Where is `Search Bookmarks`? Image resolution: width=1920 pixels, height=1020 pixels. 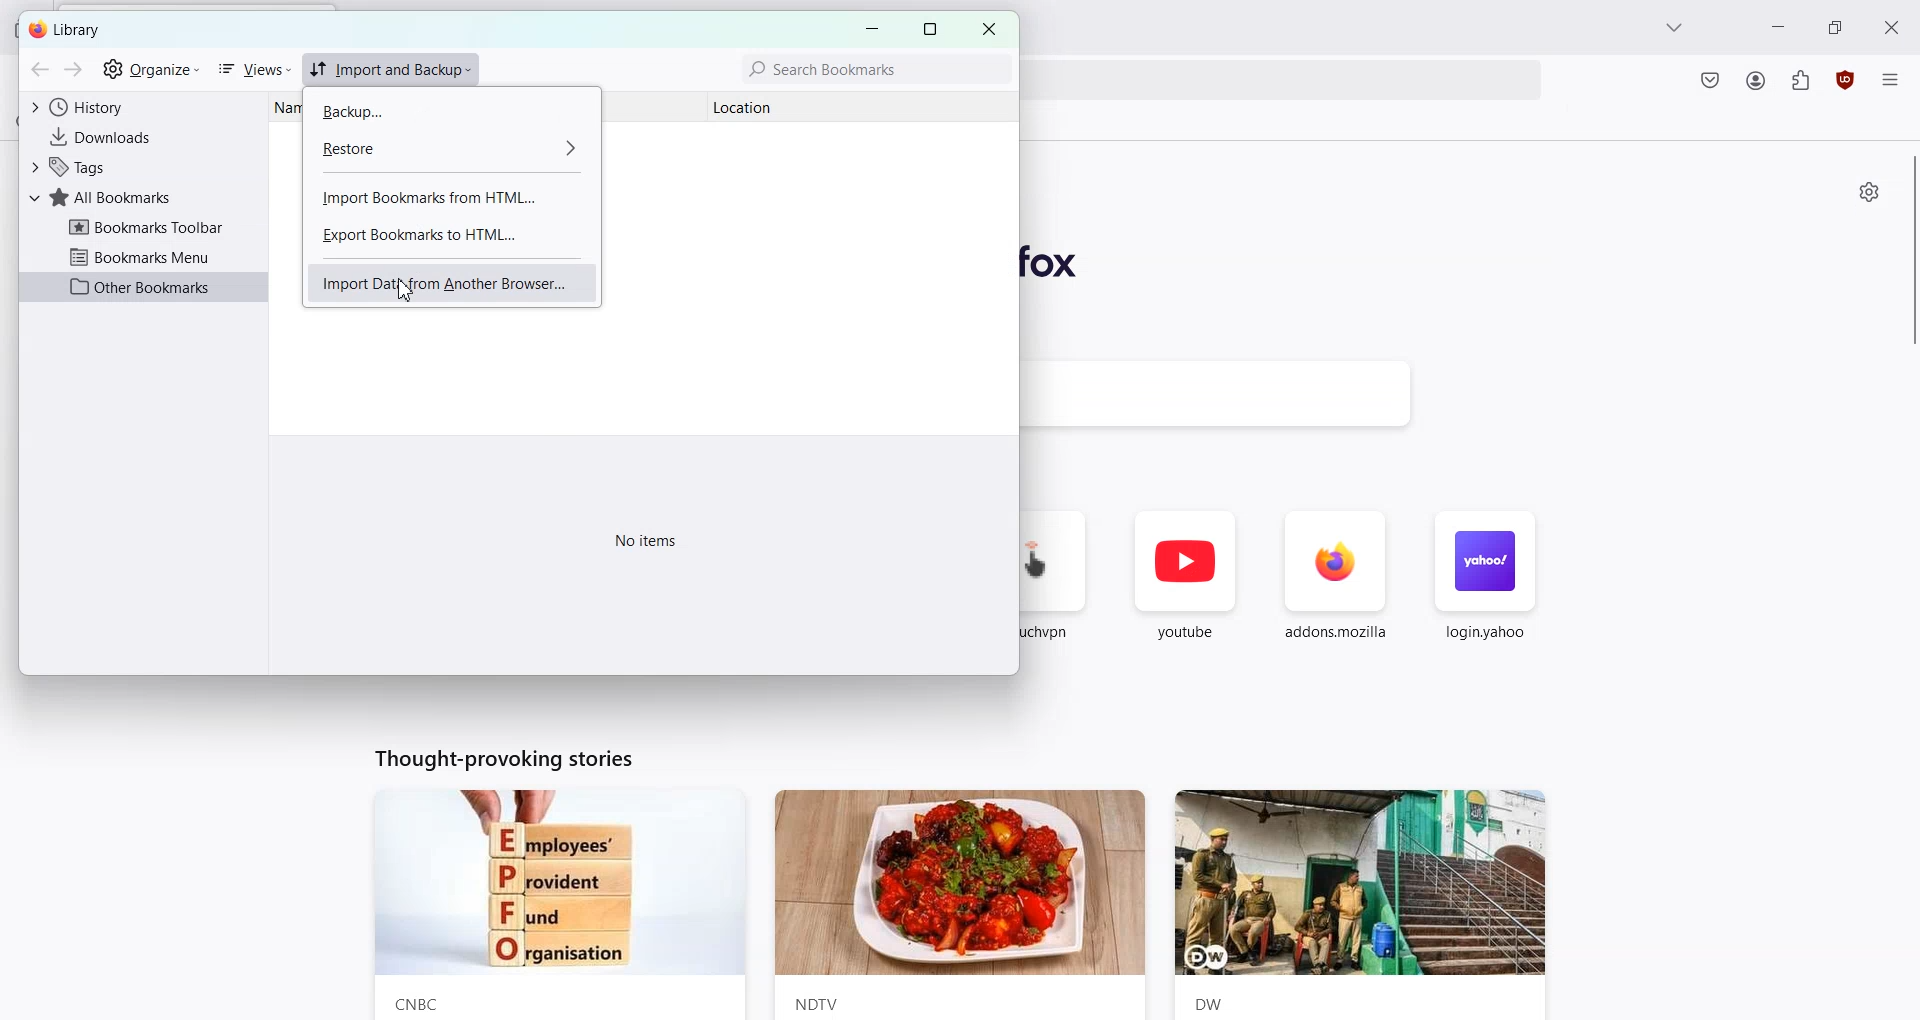
Search Bookmarks is located at coordinates (874, 69).